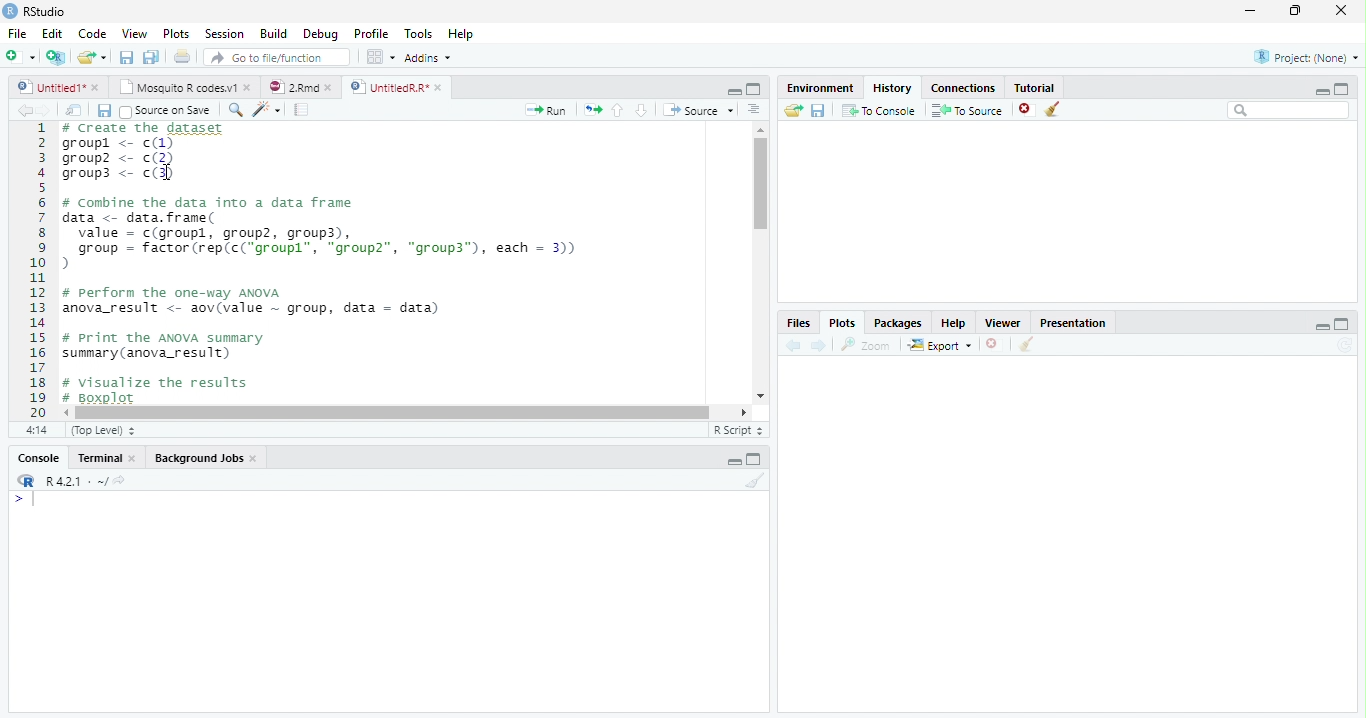  Describe the element at coordinates (267, 111) in the screenshot. I see `Magic code` at that location.